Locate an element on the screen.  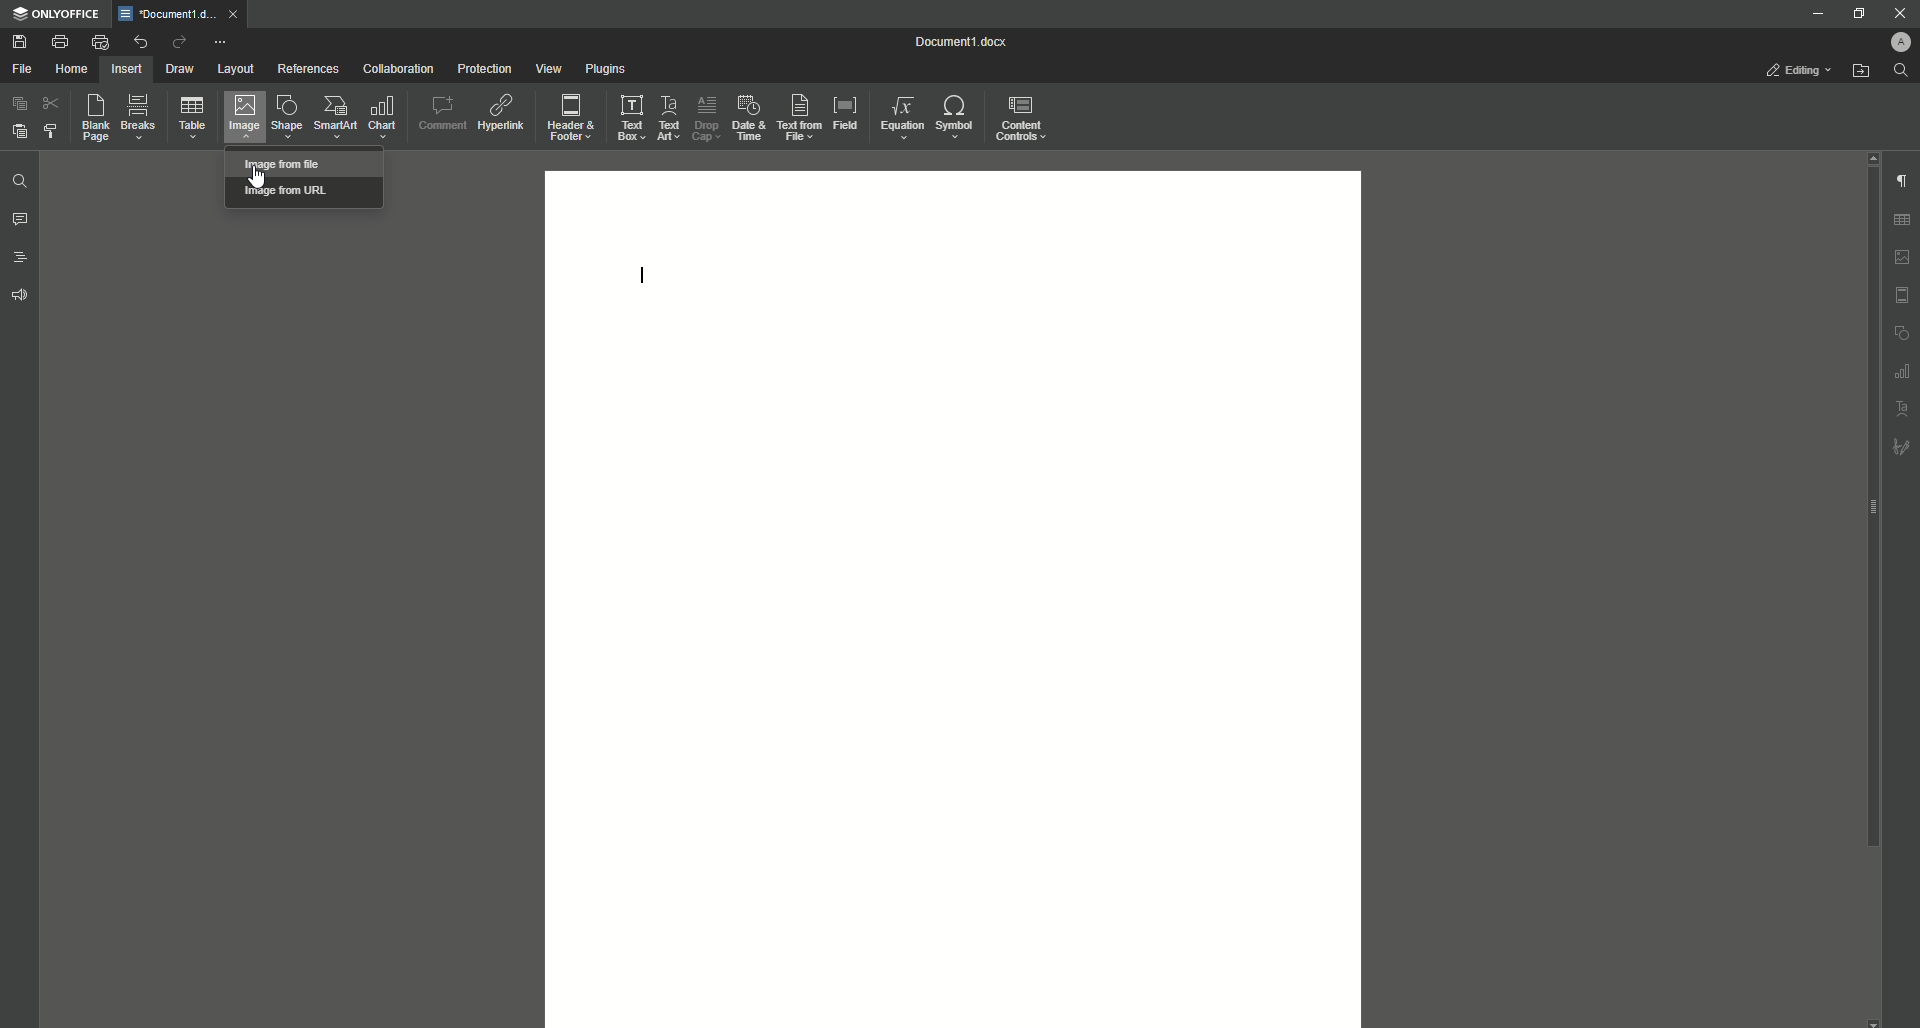
Find is located at coordinates (20, 181).